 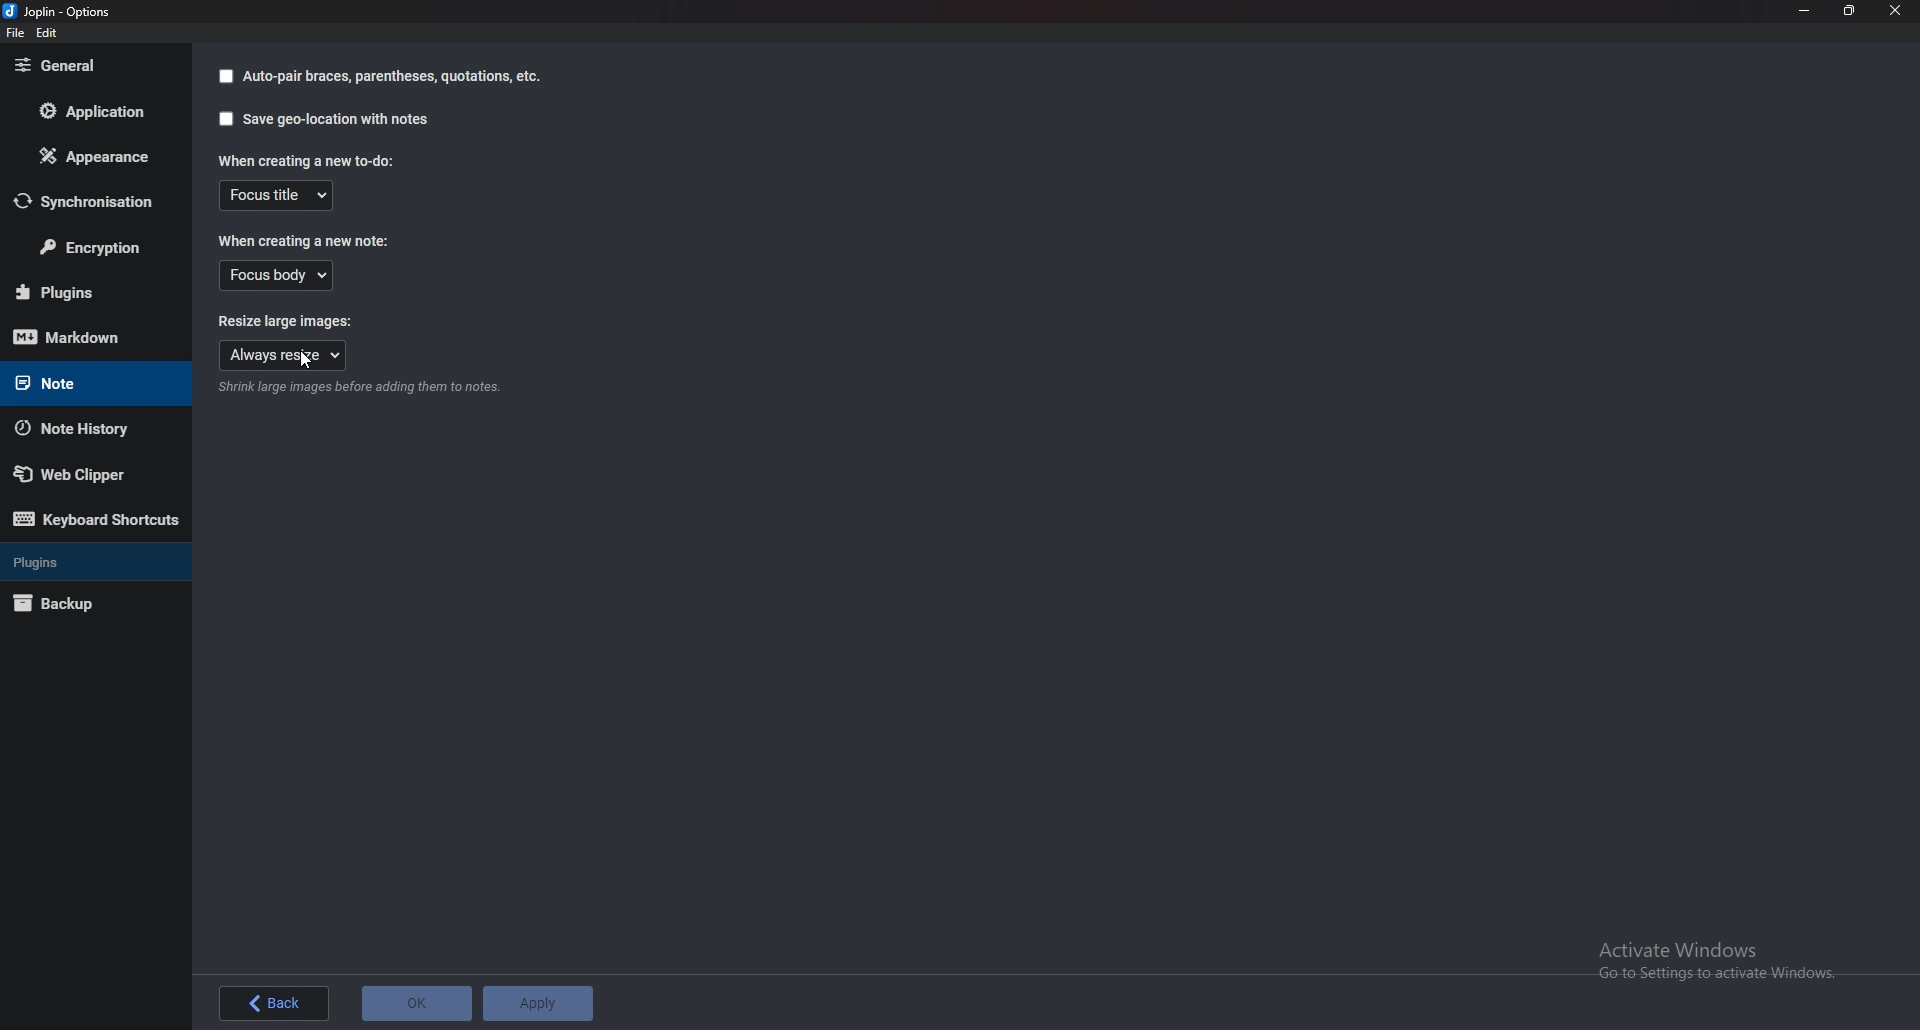 I want to click on Appearance, so click(x=95, y=155).